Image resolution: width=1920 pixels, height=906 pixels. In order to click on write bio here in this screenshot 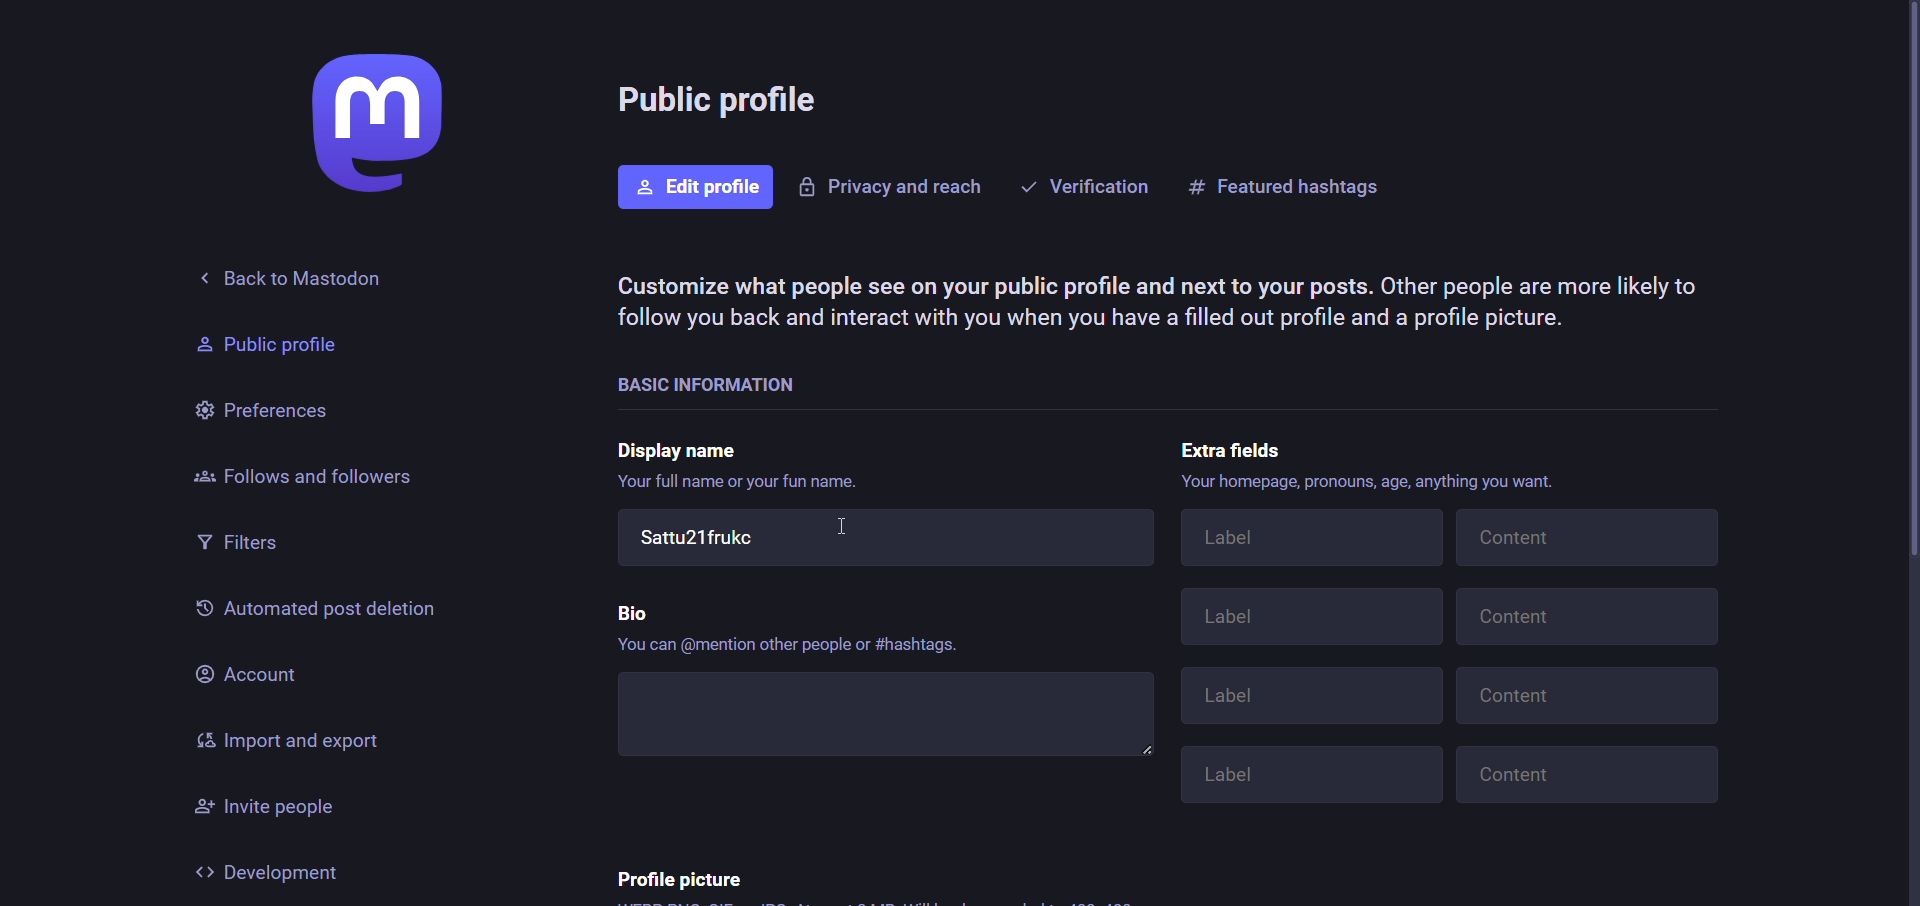, I will do `click(888, 717)`.